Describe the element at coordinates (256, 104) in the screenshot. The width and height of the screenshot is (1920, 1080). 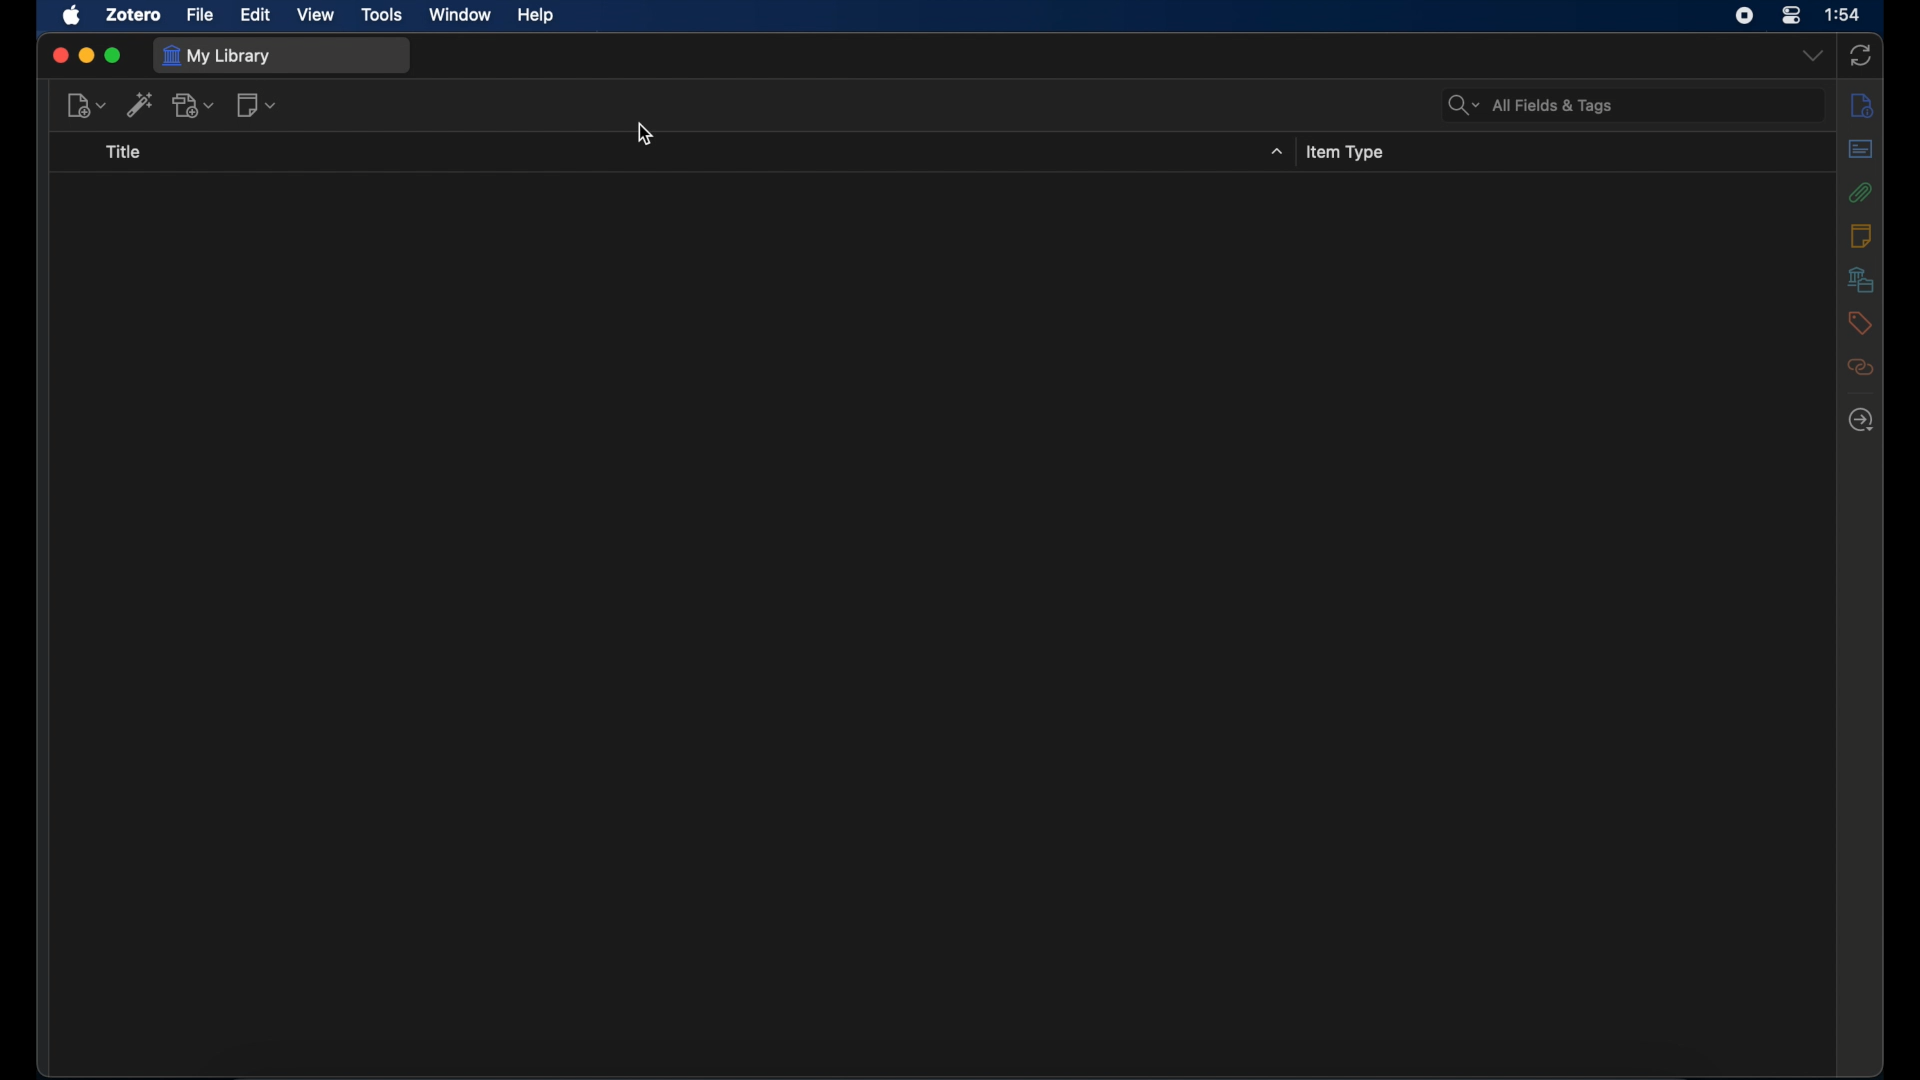
I see `add item by identifier` at that location.